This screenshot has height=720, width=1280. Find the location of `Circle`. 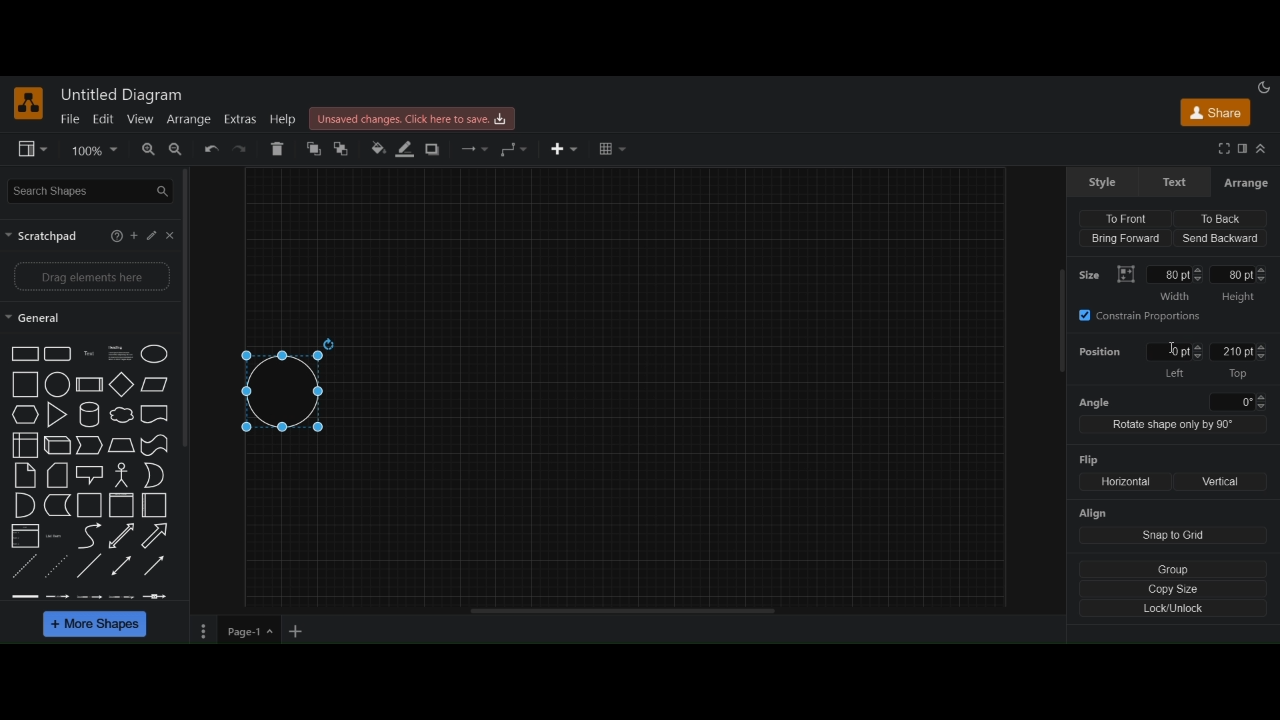

Circle is located at coordinates (58, 384).